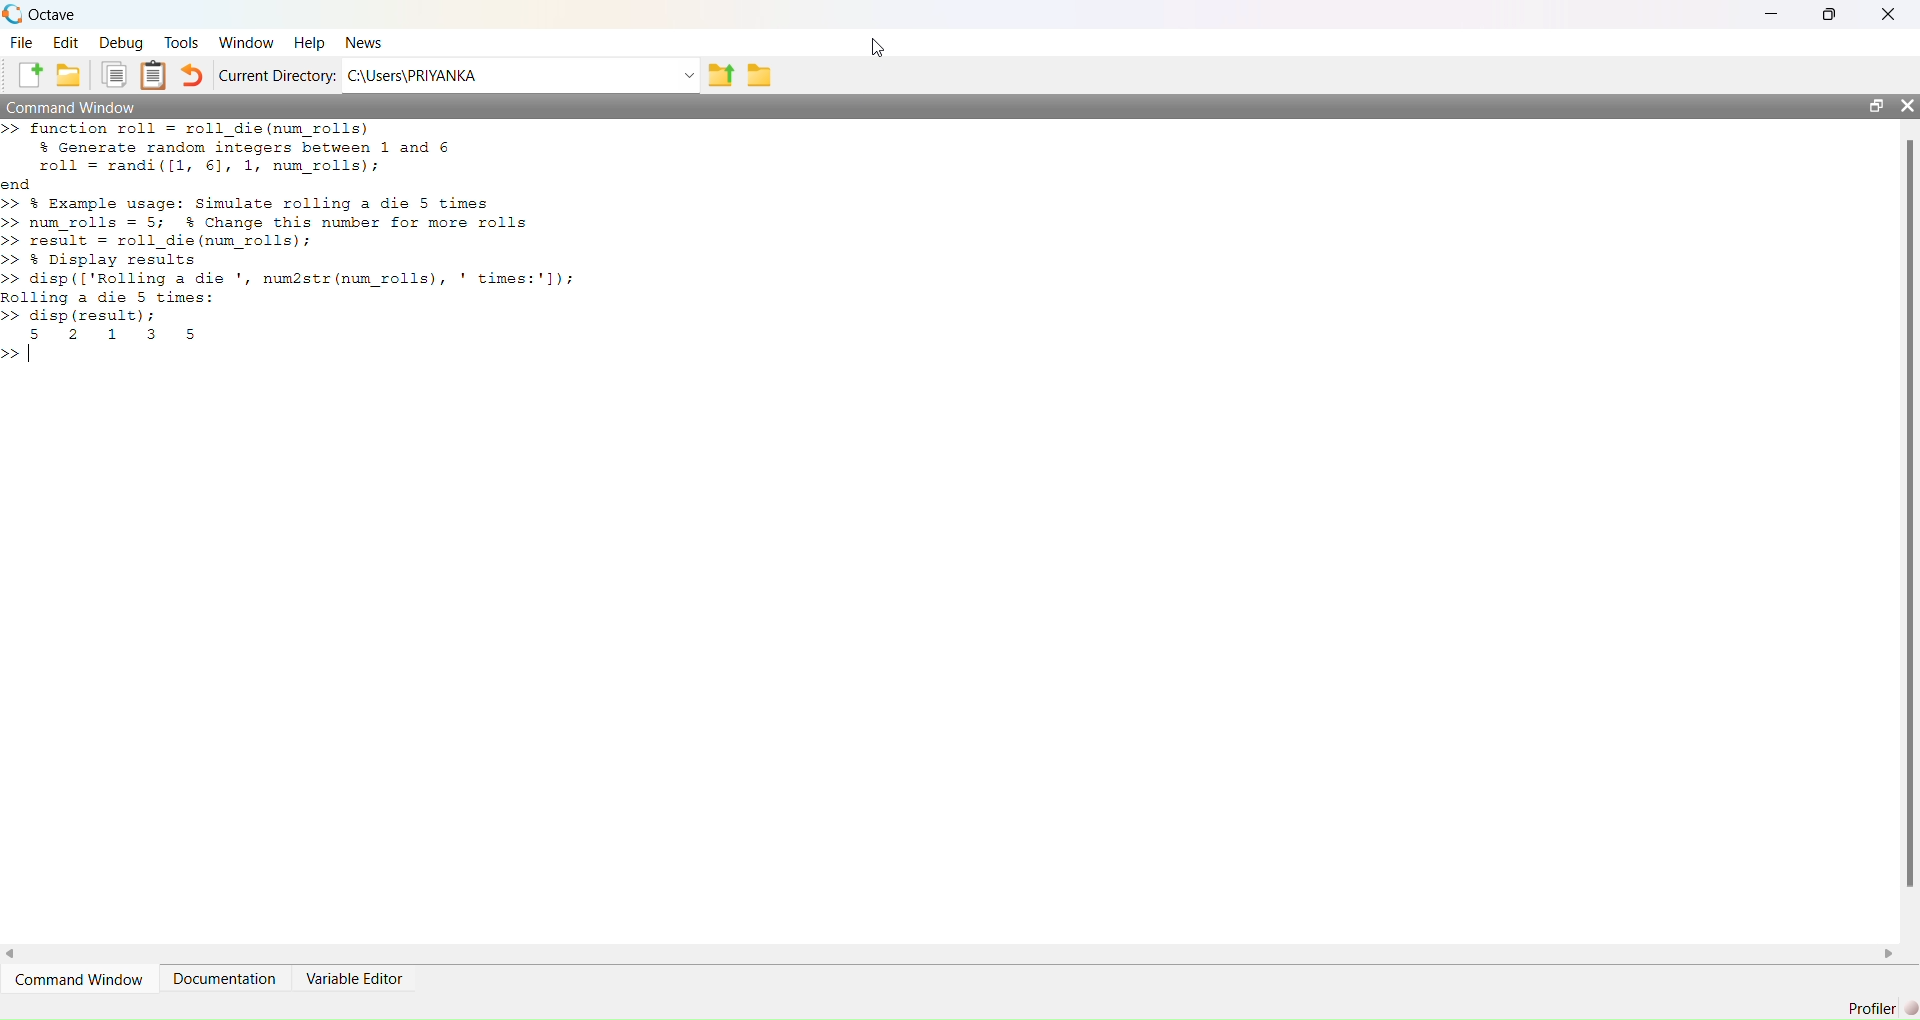 Image resolution: width=1920 pixels, height=1020 pixels. I want to click on logo, so click(14, 15).